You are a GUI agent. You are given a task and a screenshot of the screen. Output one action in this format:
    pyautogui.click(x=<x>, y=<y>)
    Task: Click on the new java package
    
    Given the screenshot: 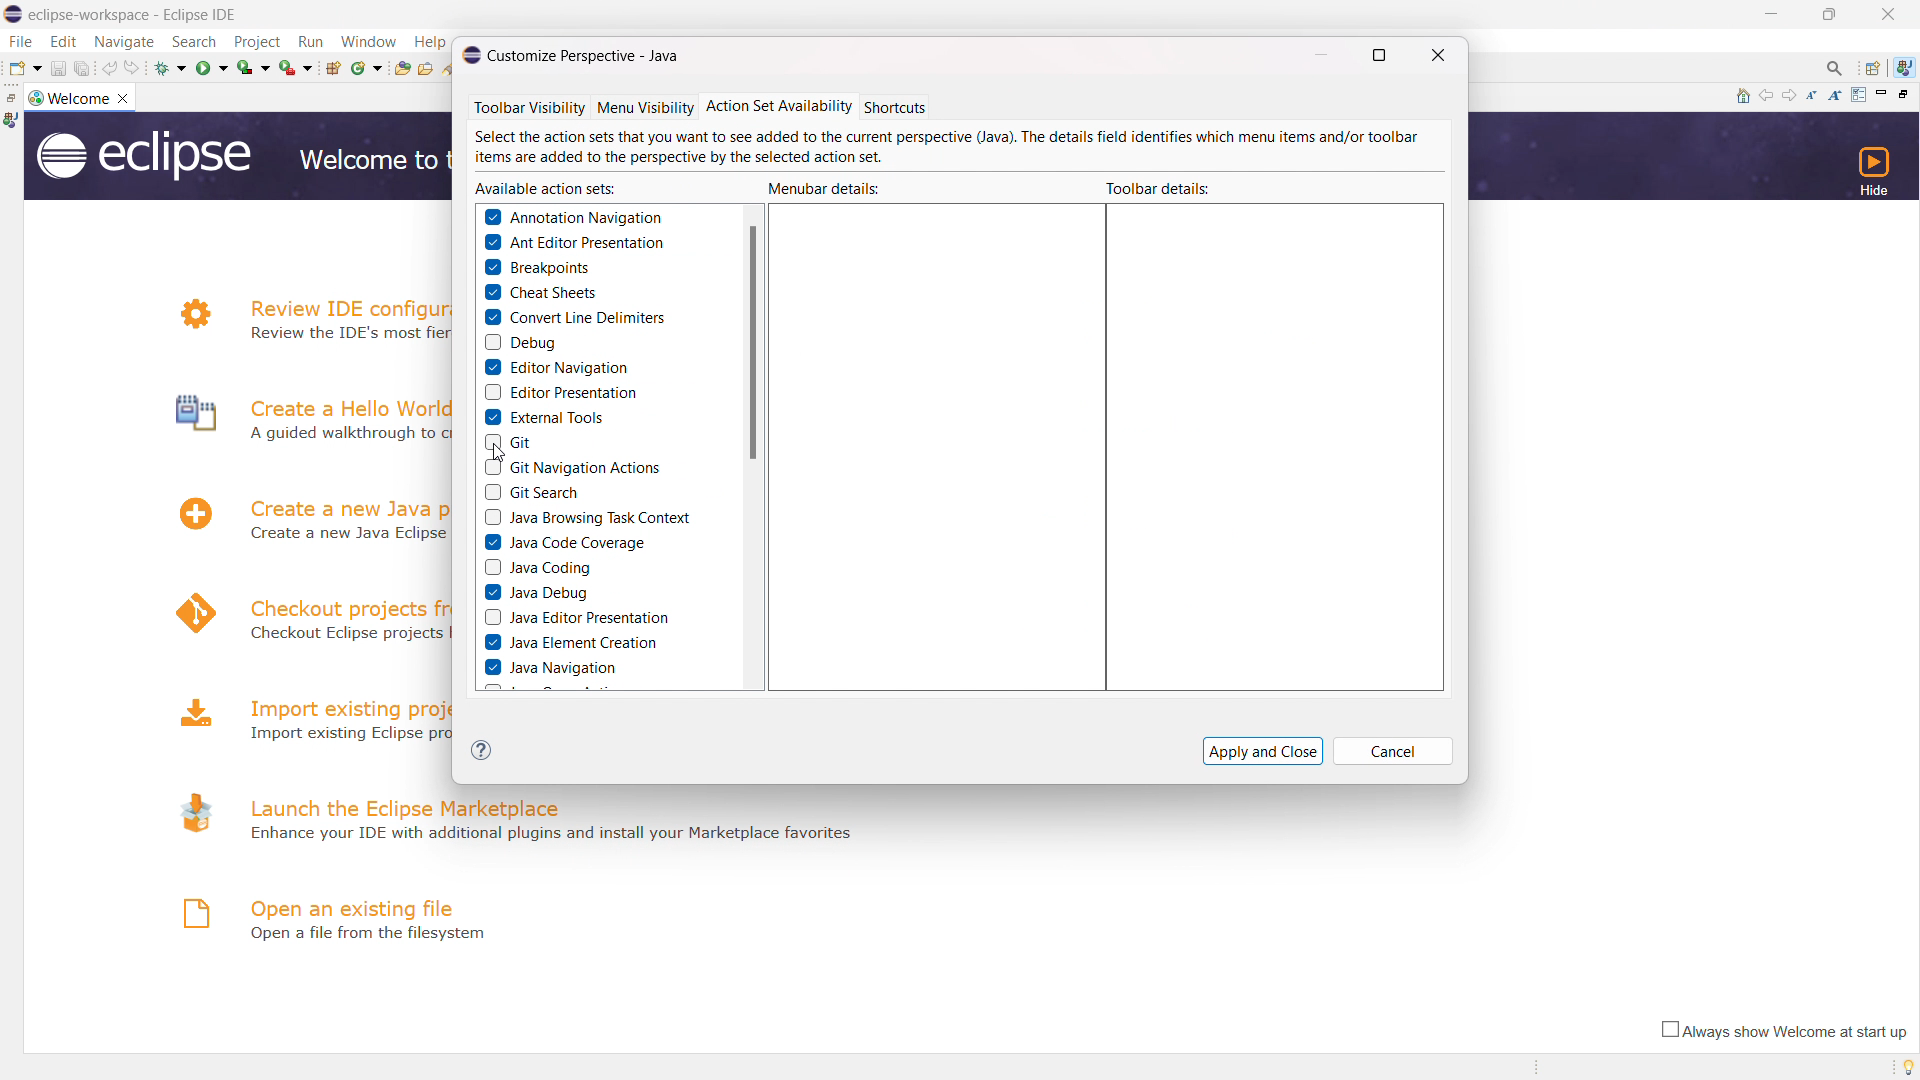 What is the action you would take?
    pyautogui.click(x=333, y=68)
    